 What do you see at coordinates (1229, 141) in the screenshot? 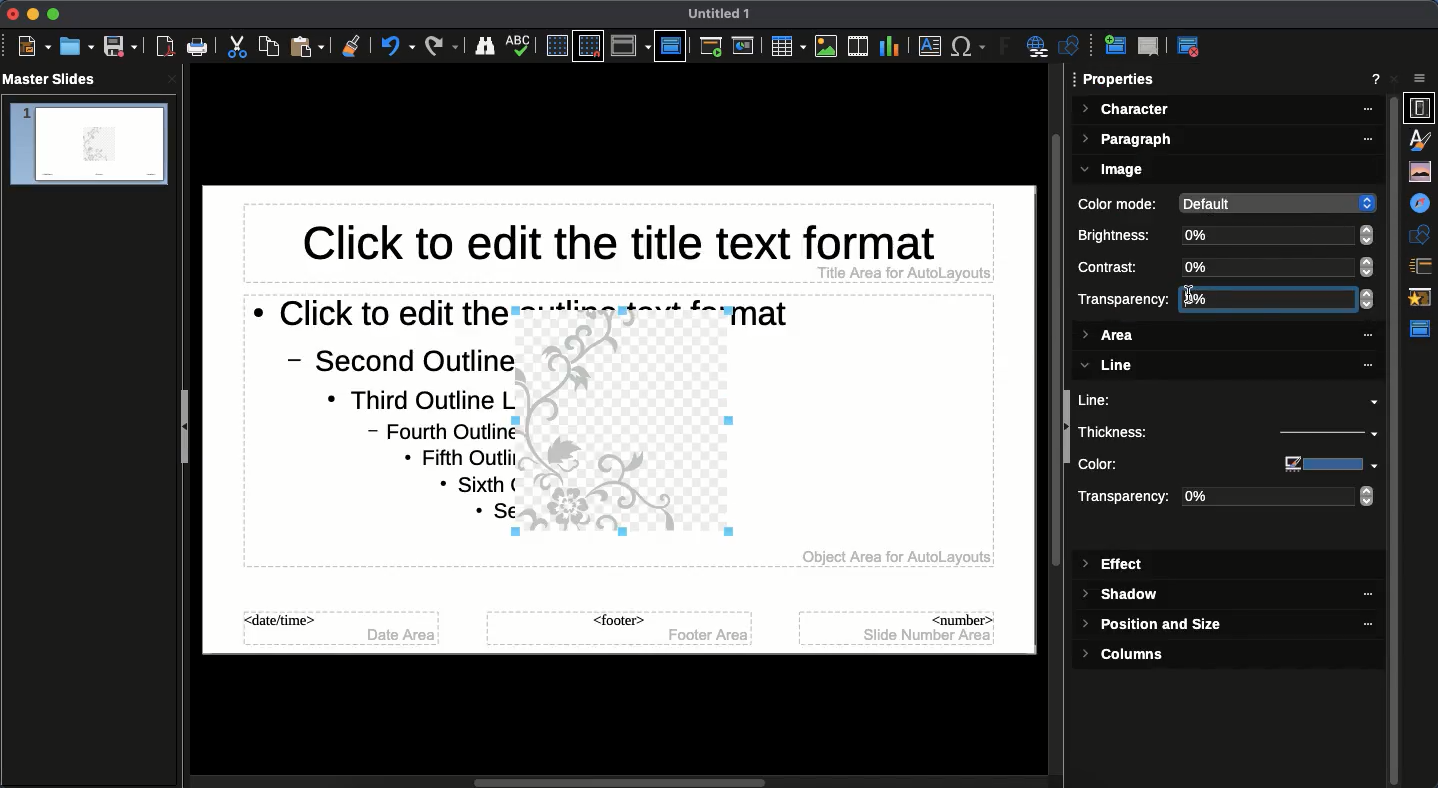
I see `Paragraph` at bounding box center [1229, 141].